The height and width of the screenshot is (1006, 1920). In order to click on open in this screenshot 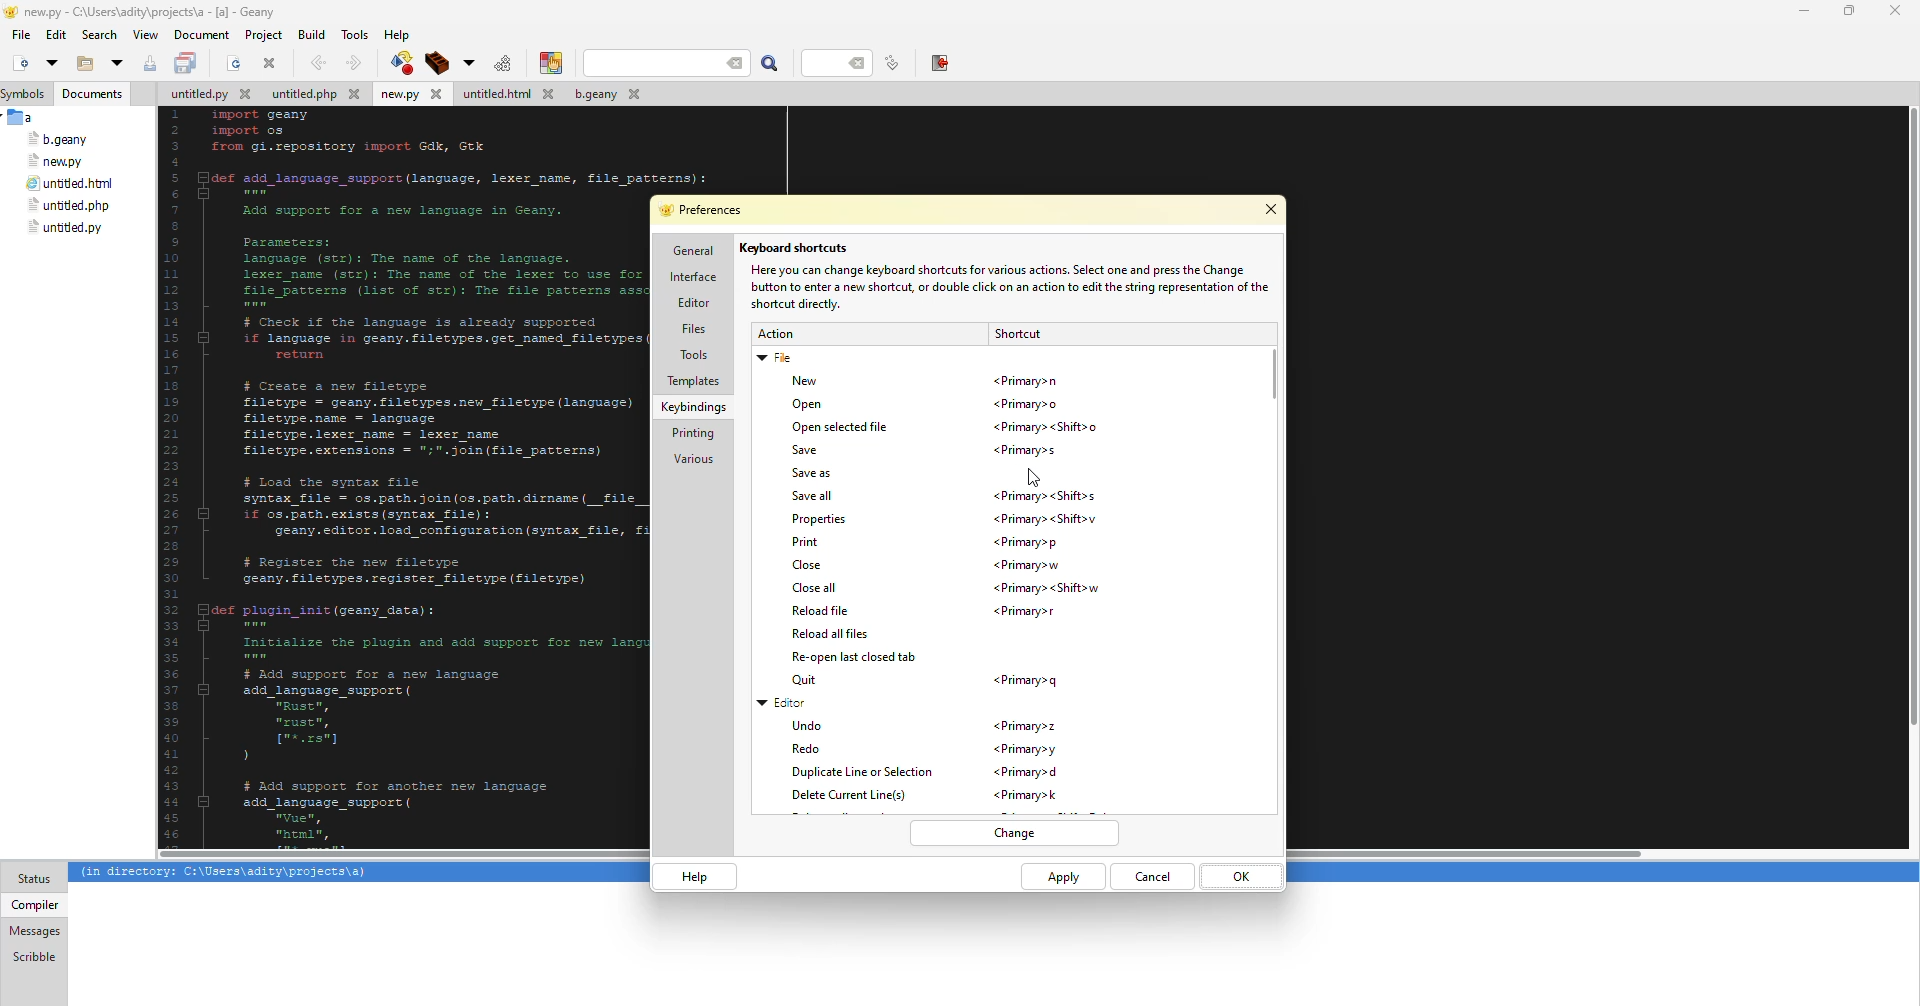, I will do `click(50, 62)`.